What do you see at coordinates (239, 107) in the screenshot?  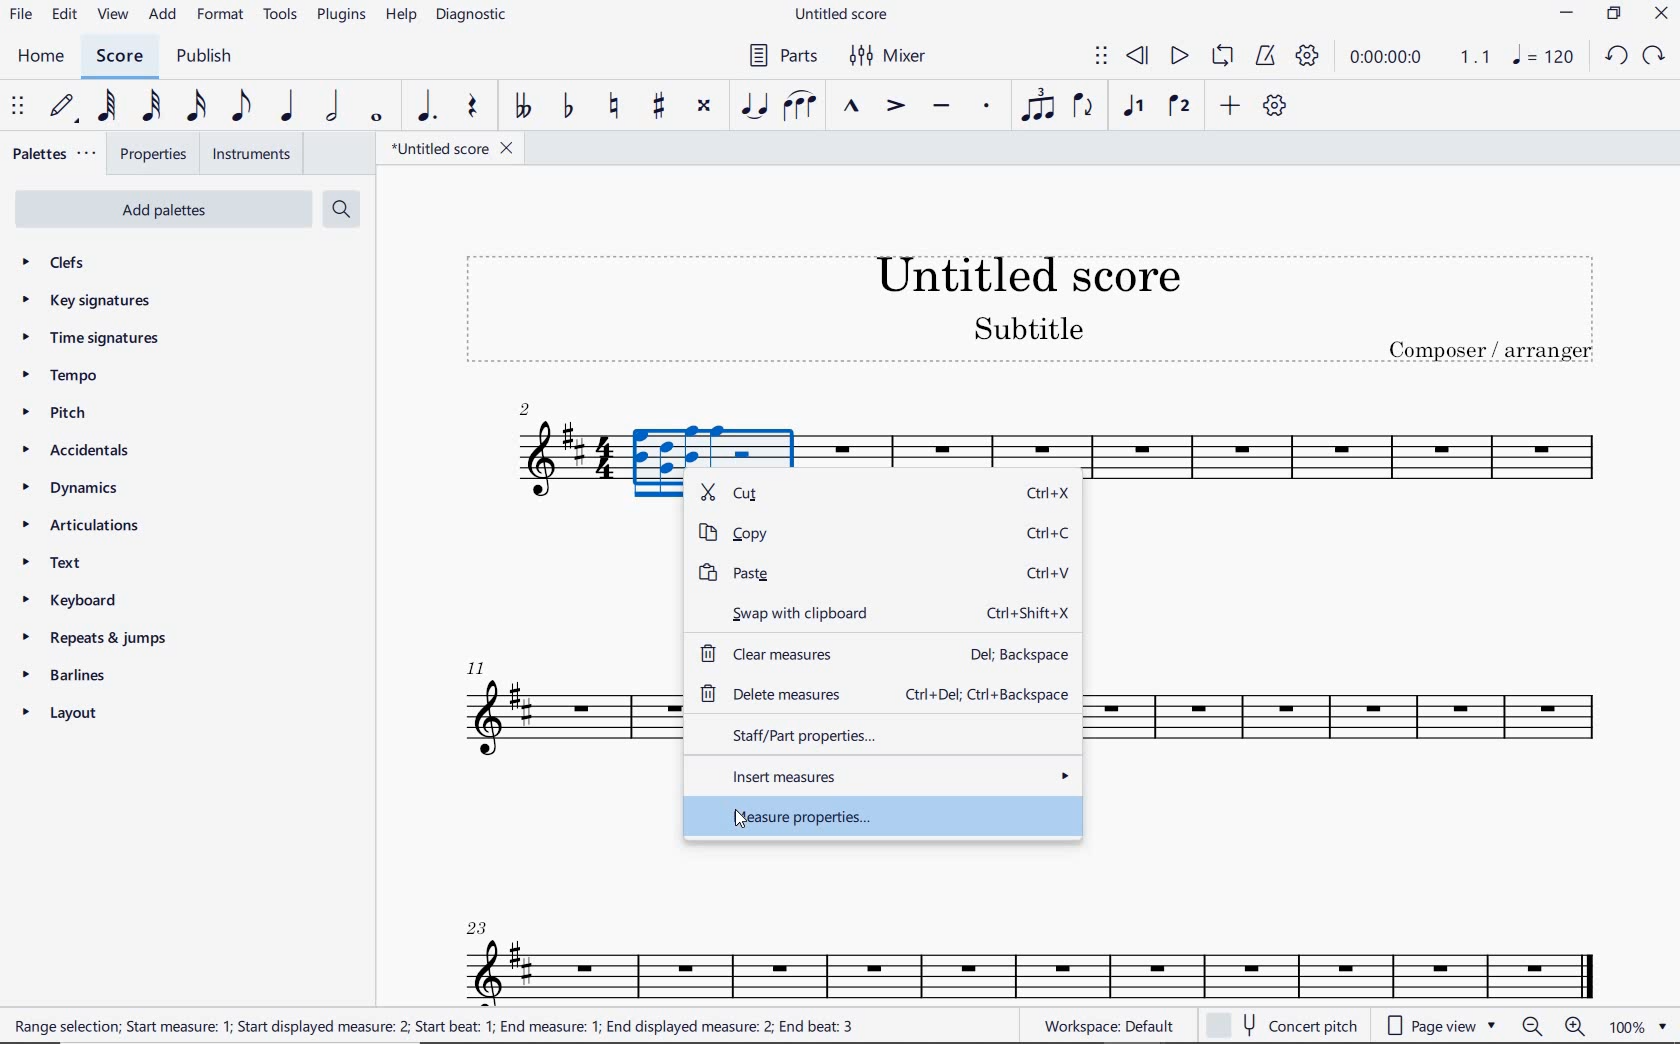 I see `EIGHTH NOTE` at bounding box center [239, 107].